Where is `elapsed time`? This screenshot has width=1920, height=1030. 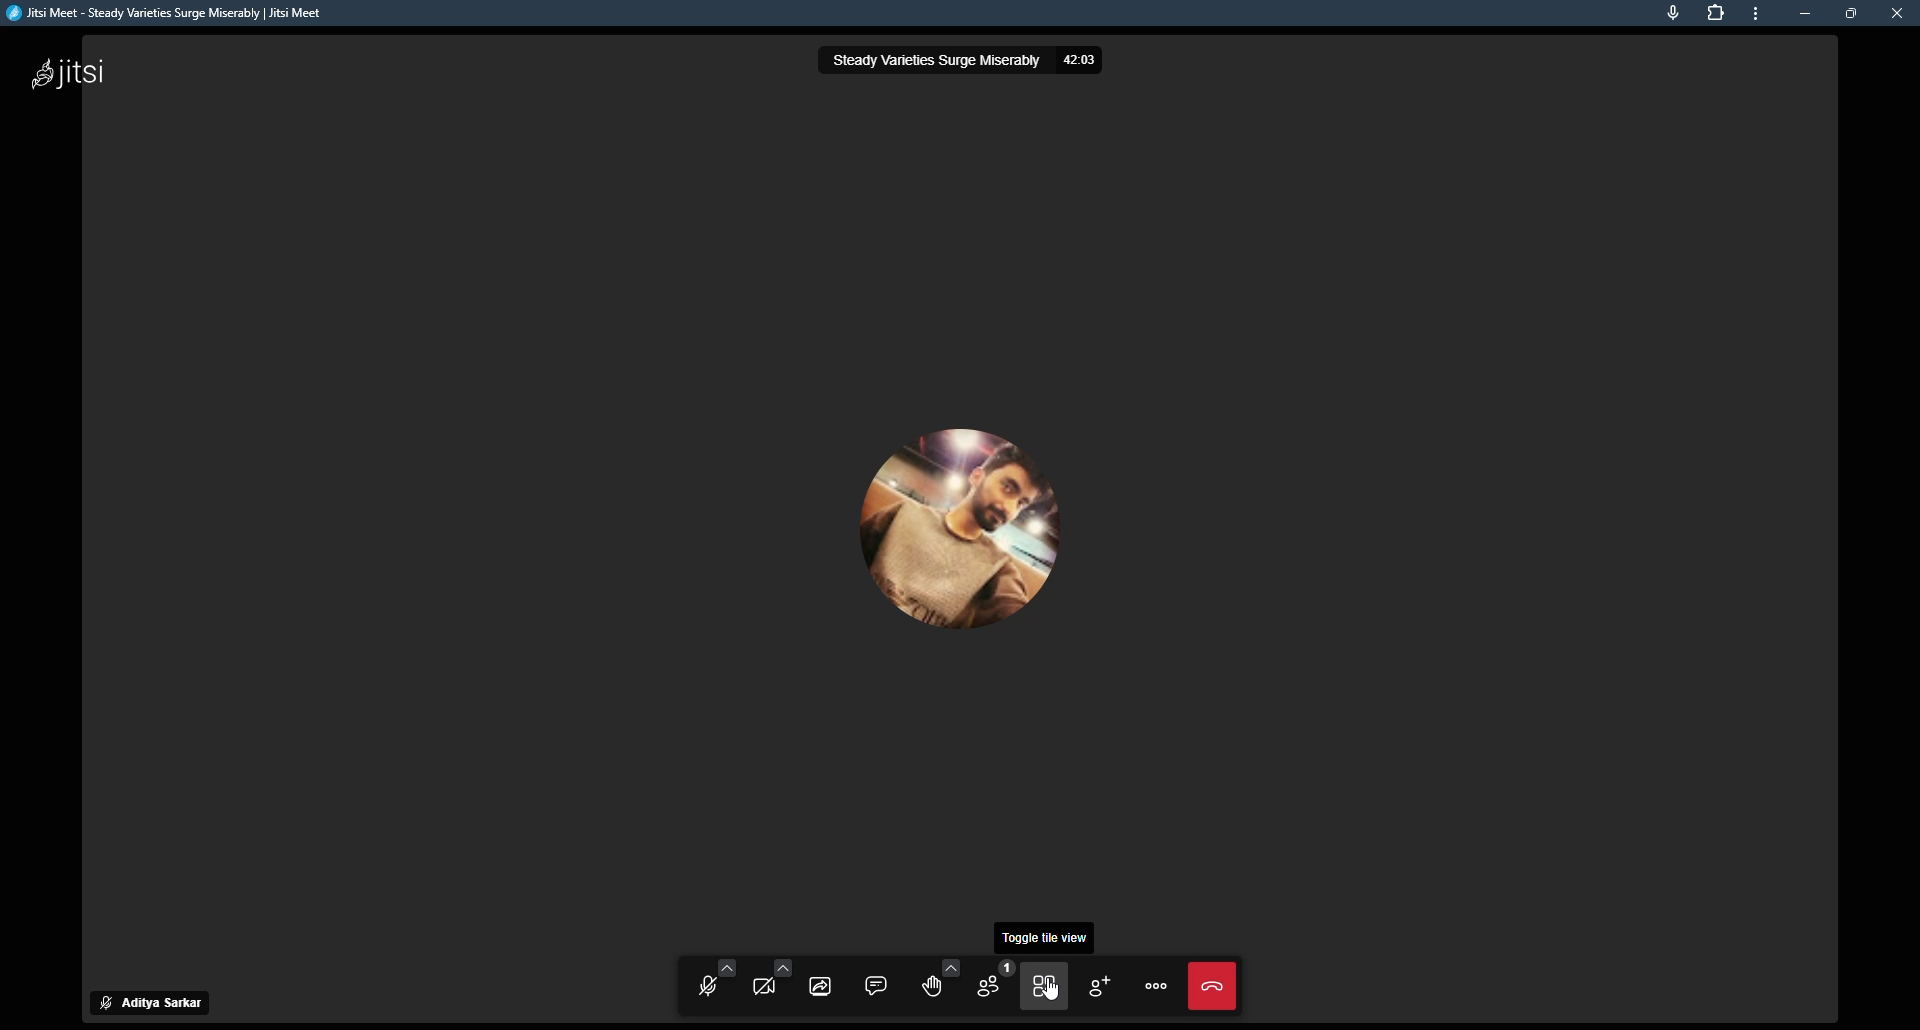 elapsed time is located at coordinates (1087, 61).